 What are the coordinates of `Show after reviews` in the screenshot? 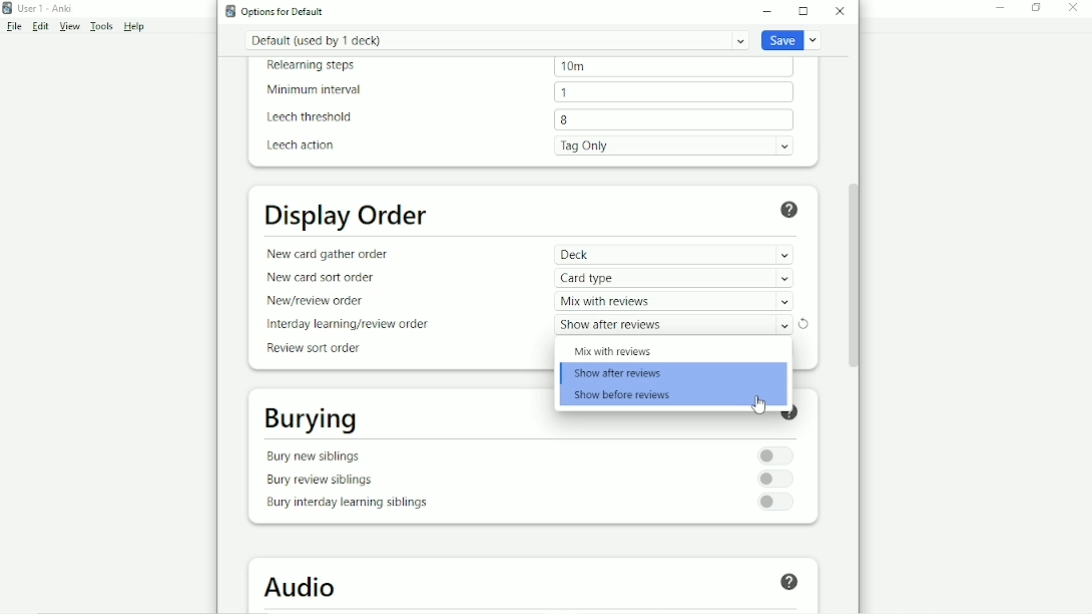 It's located at (674, 325).